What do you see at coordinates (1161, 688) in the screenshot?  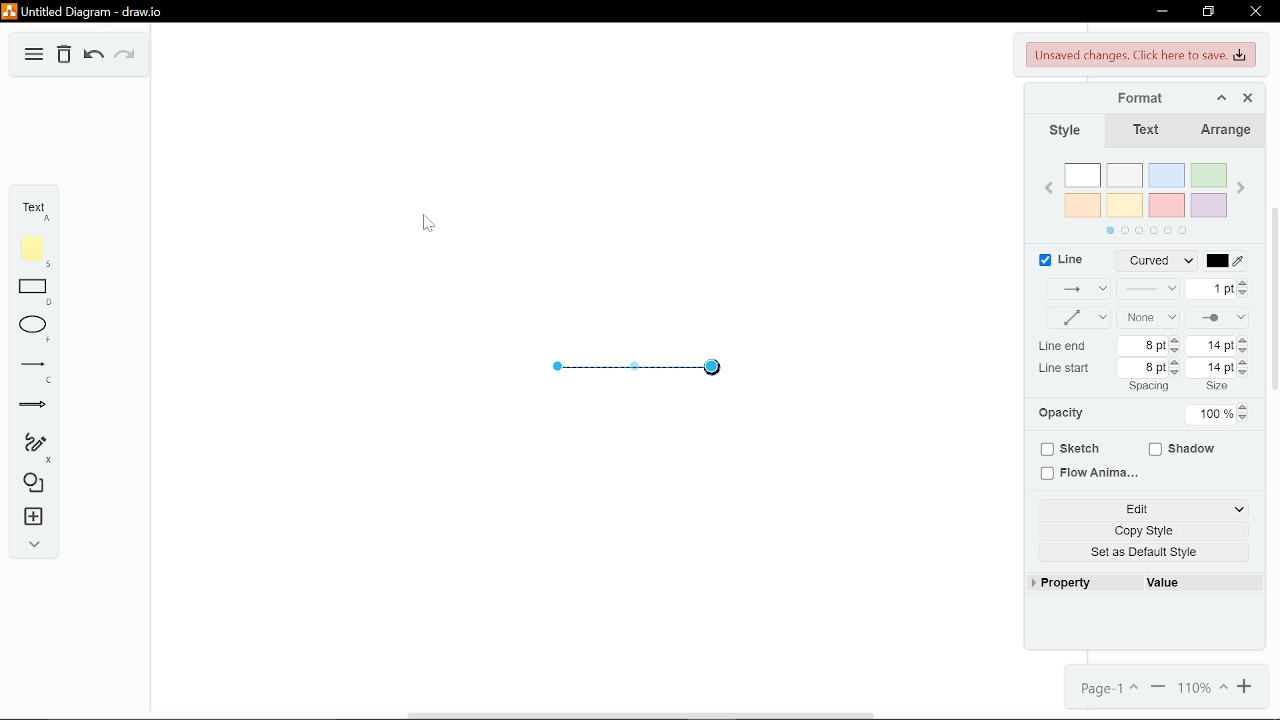 I see `Zoom out` at bounding box center [1161, 688].